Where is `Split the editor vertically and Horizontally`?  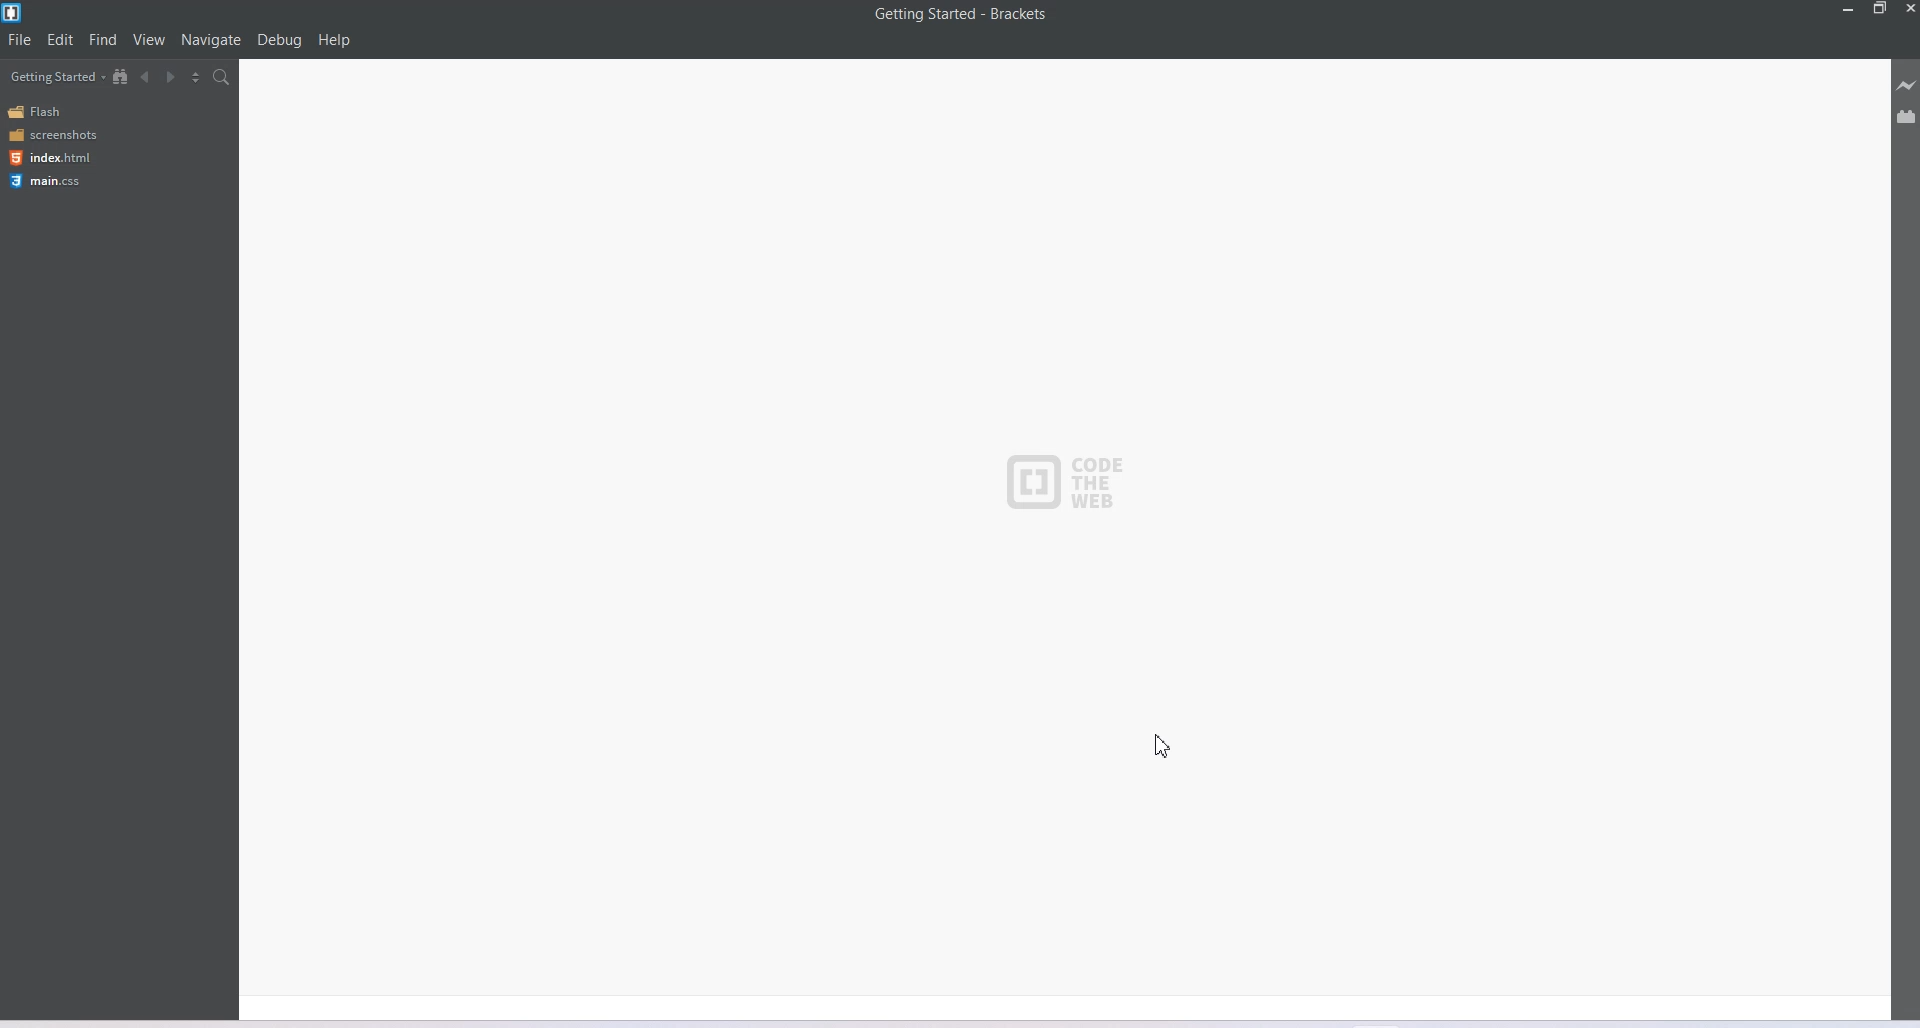
Split the editor vertically and Horizontally is located at coordinates (196, 76).